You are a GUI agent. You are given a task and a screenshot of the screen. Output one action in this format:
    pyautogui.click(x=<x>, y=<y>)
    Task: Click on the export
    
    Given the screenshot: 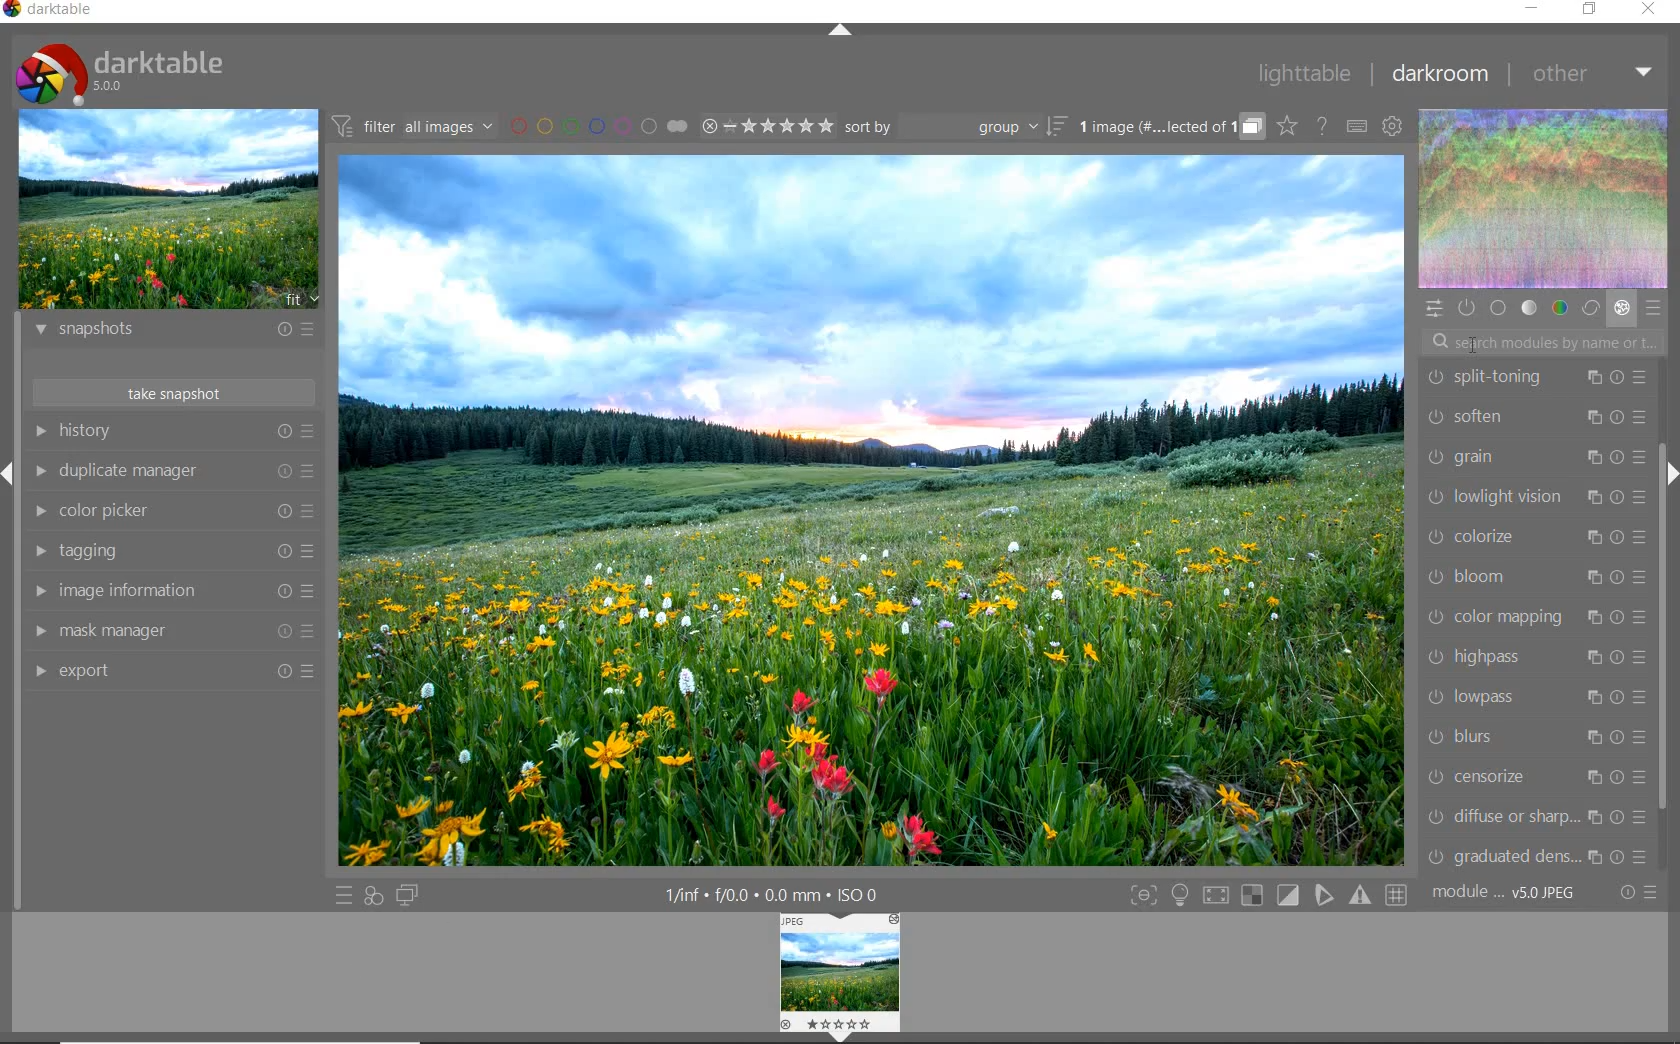 What is the action you would take?
    pyautogui.click(x=171, y=670)
    